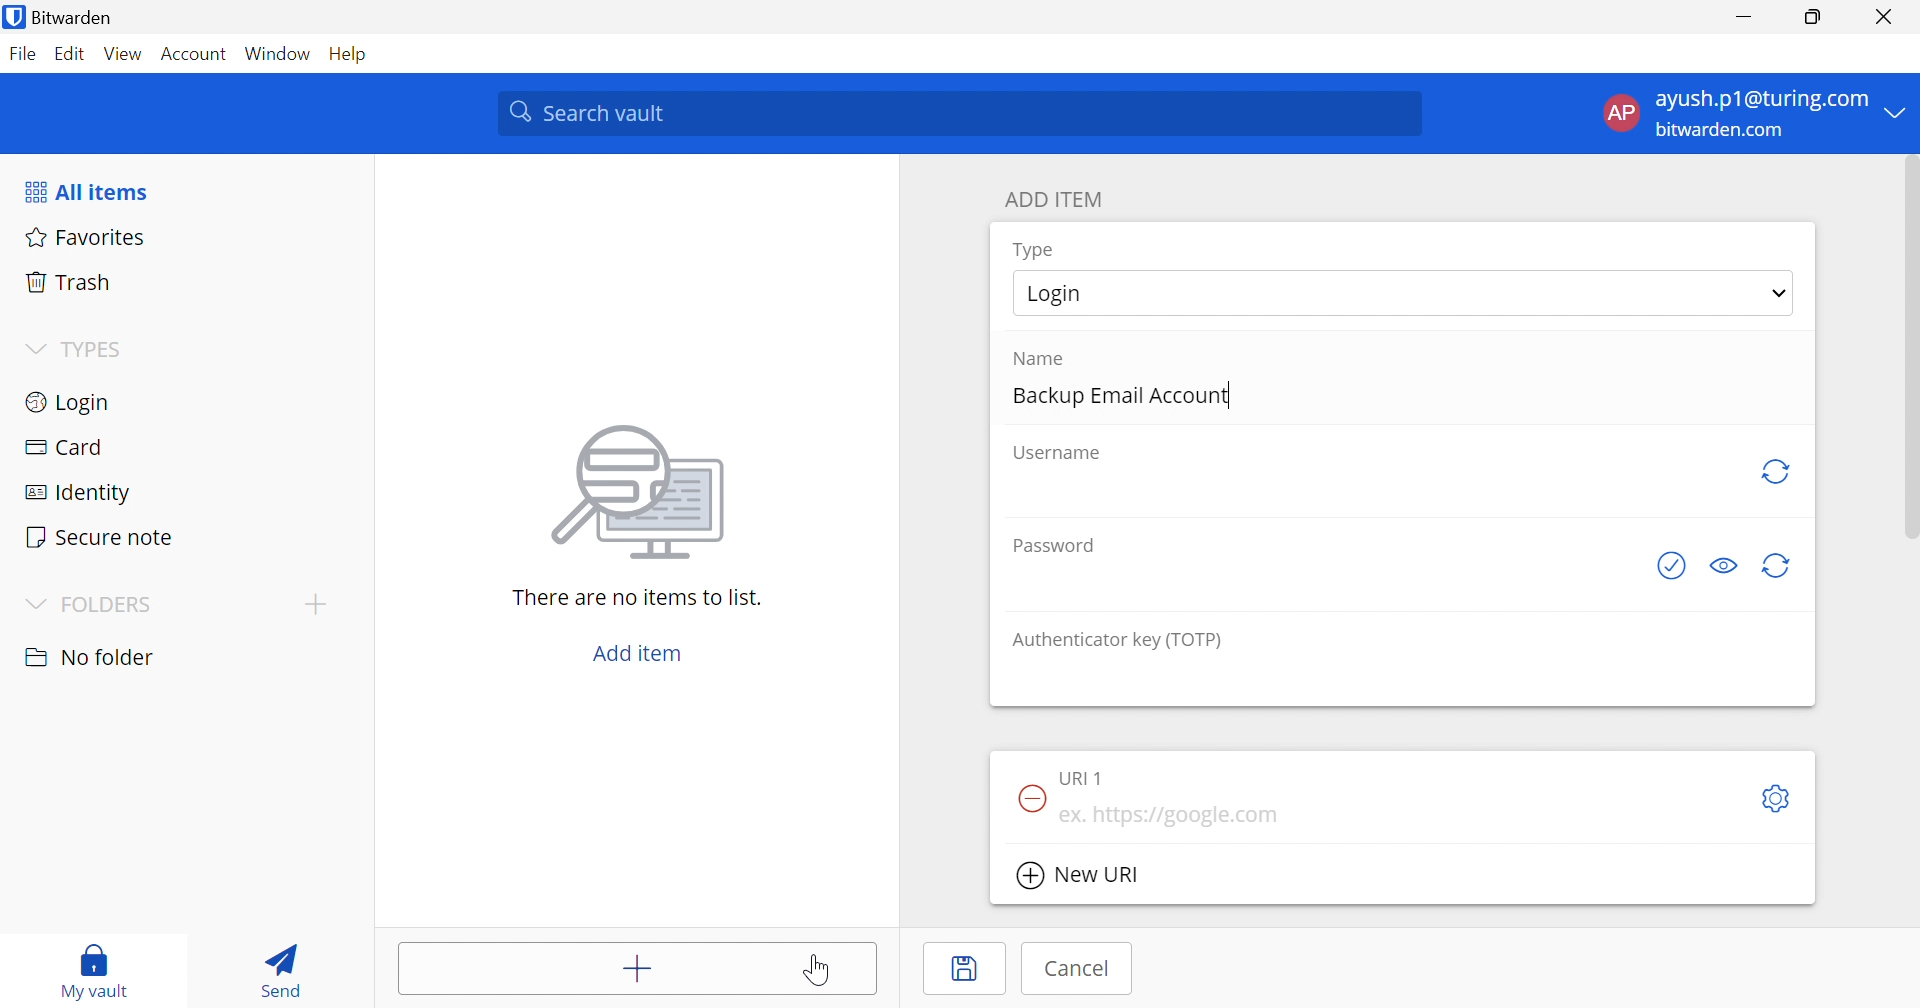 This screenshot has width=1920, height=1008. What do you see at coordinates (94, 972) in the screenshot?
I see `My vault` at bounding box center [94, 972].